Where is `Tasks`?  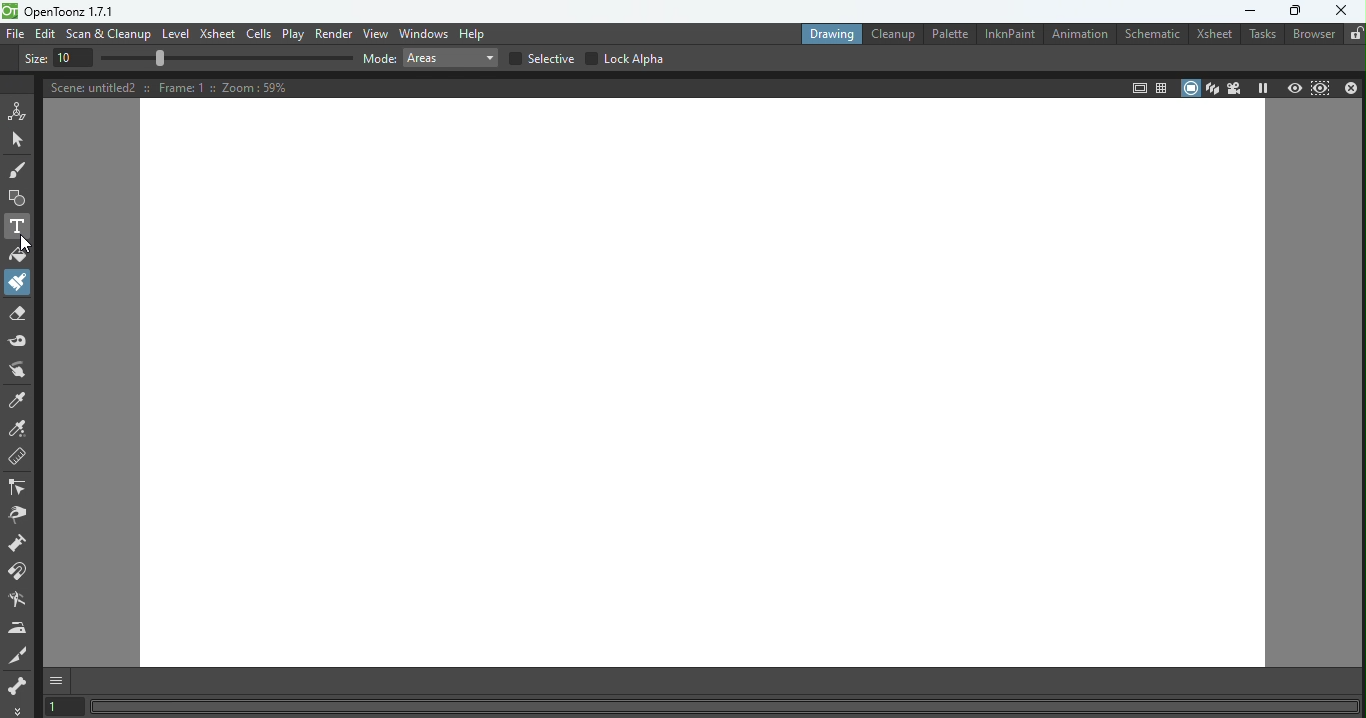
Tasks is located at coordinates (1261, 35).